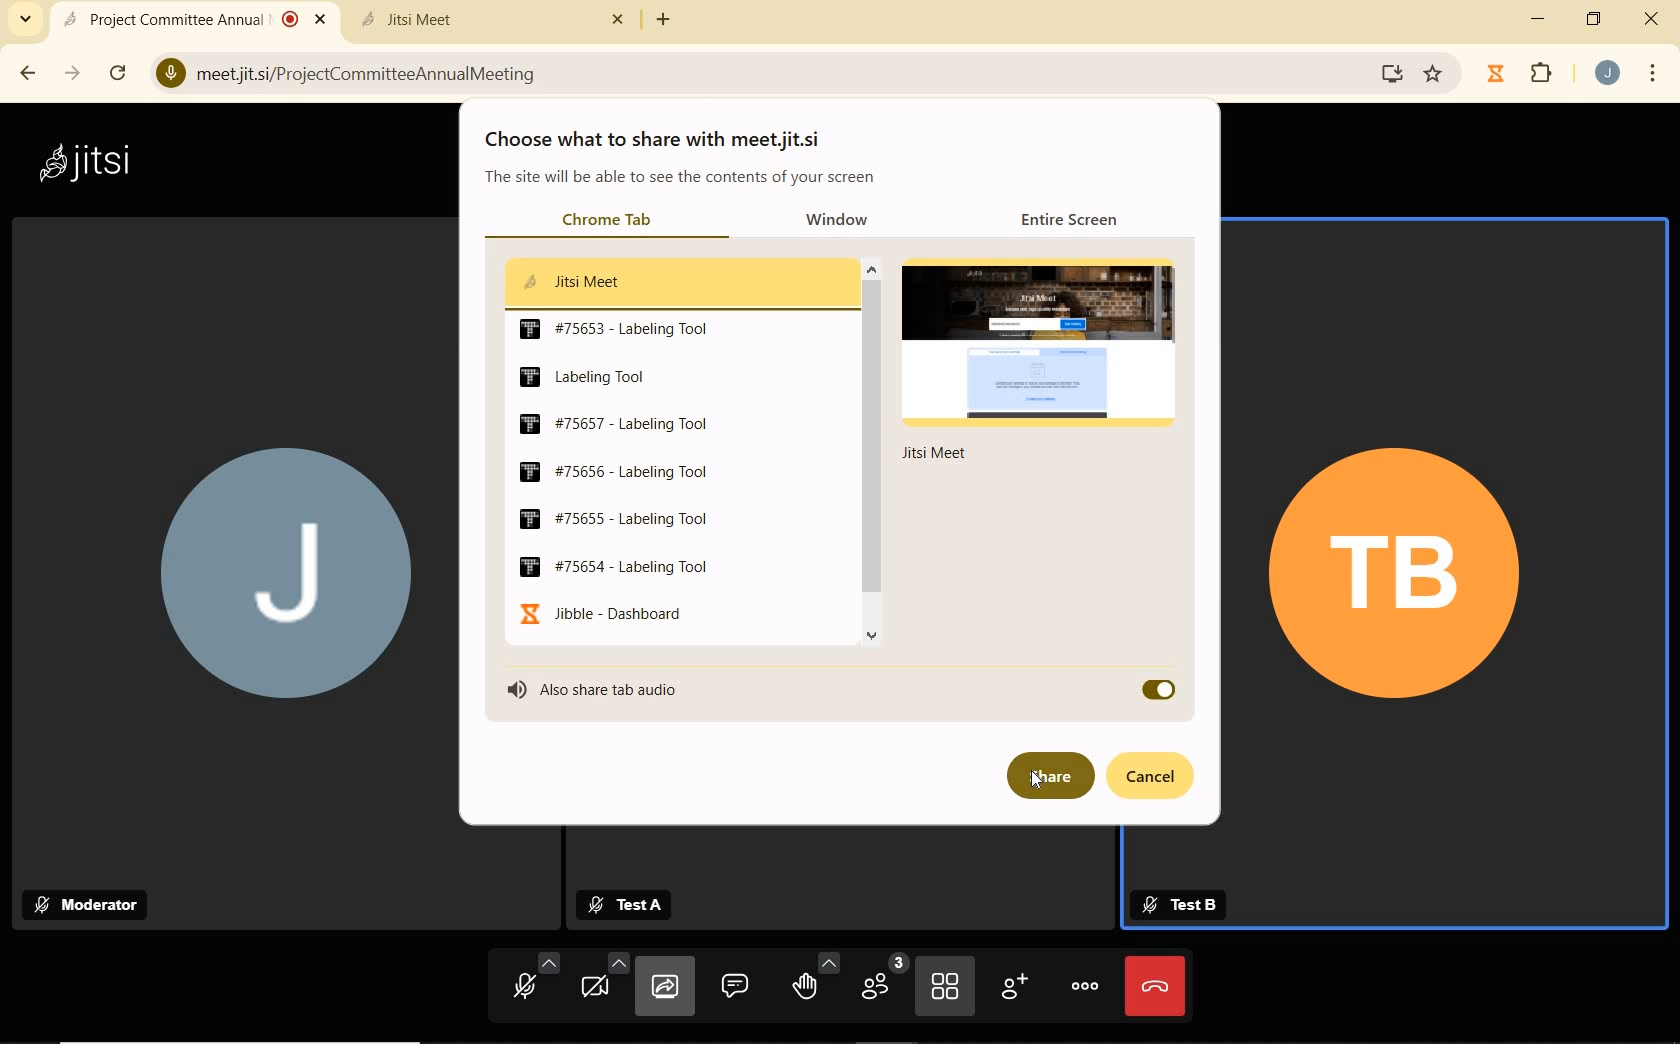 This screenshot has height=1044, width=1680. Describe the element at coordinates (634, 905) in the screenshot. I see `Test A` at that location.